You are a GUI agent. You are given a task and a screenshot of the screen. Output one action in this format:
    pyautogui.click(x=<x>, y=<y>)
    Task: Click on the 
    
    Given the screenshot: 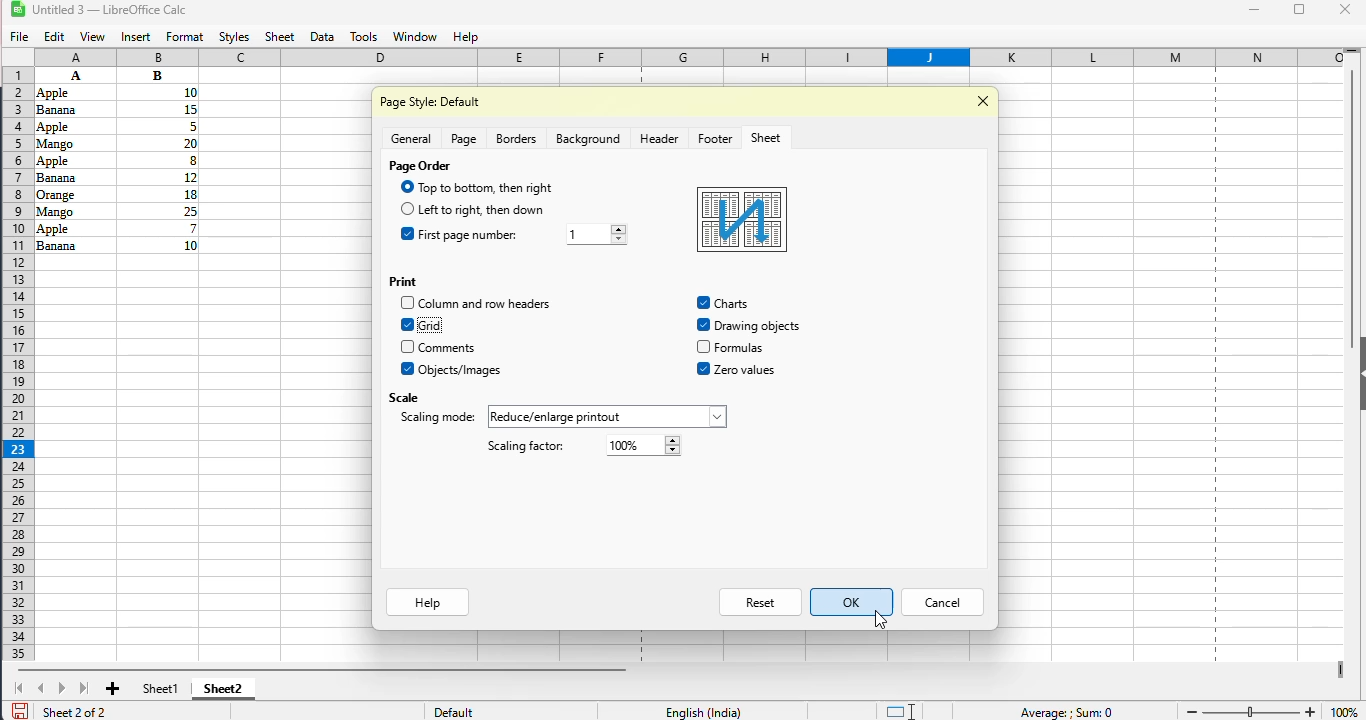 What is the action you would take?
    pyautogui.click(x=406, y=346)
    